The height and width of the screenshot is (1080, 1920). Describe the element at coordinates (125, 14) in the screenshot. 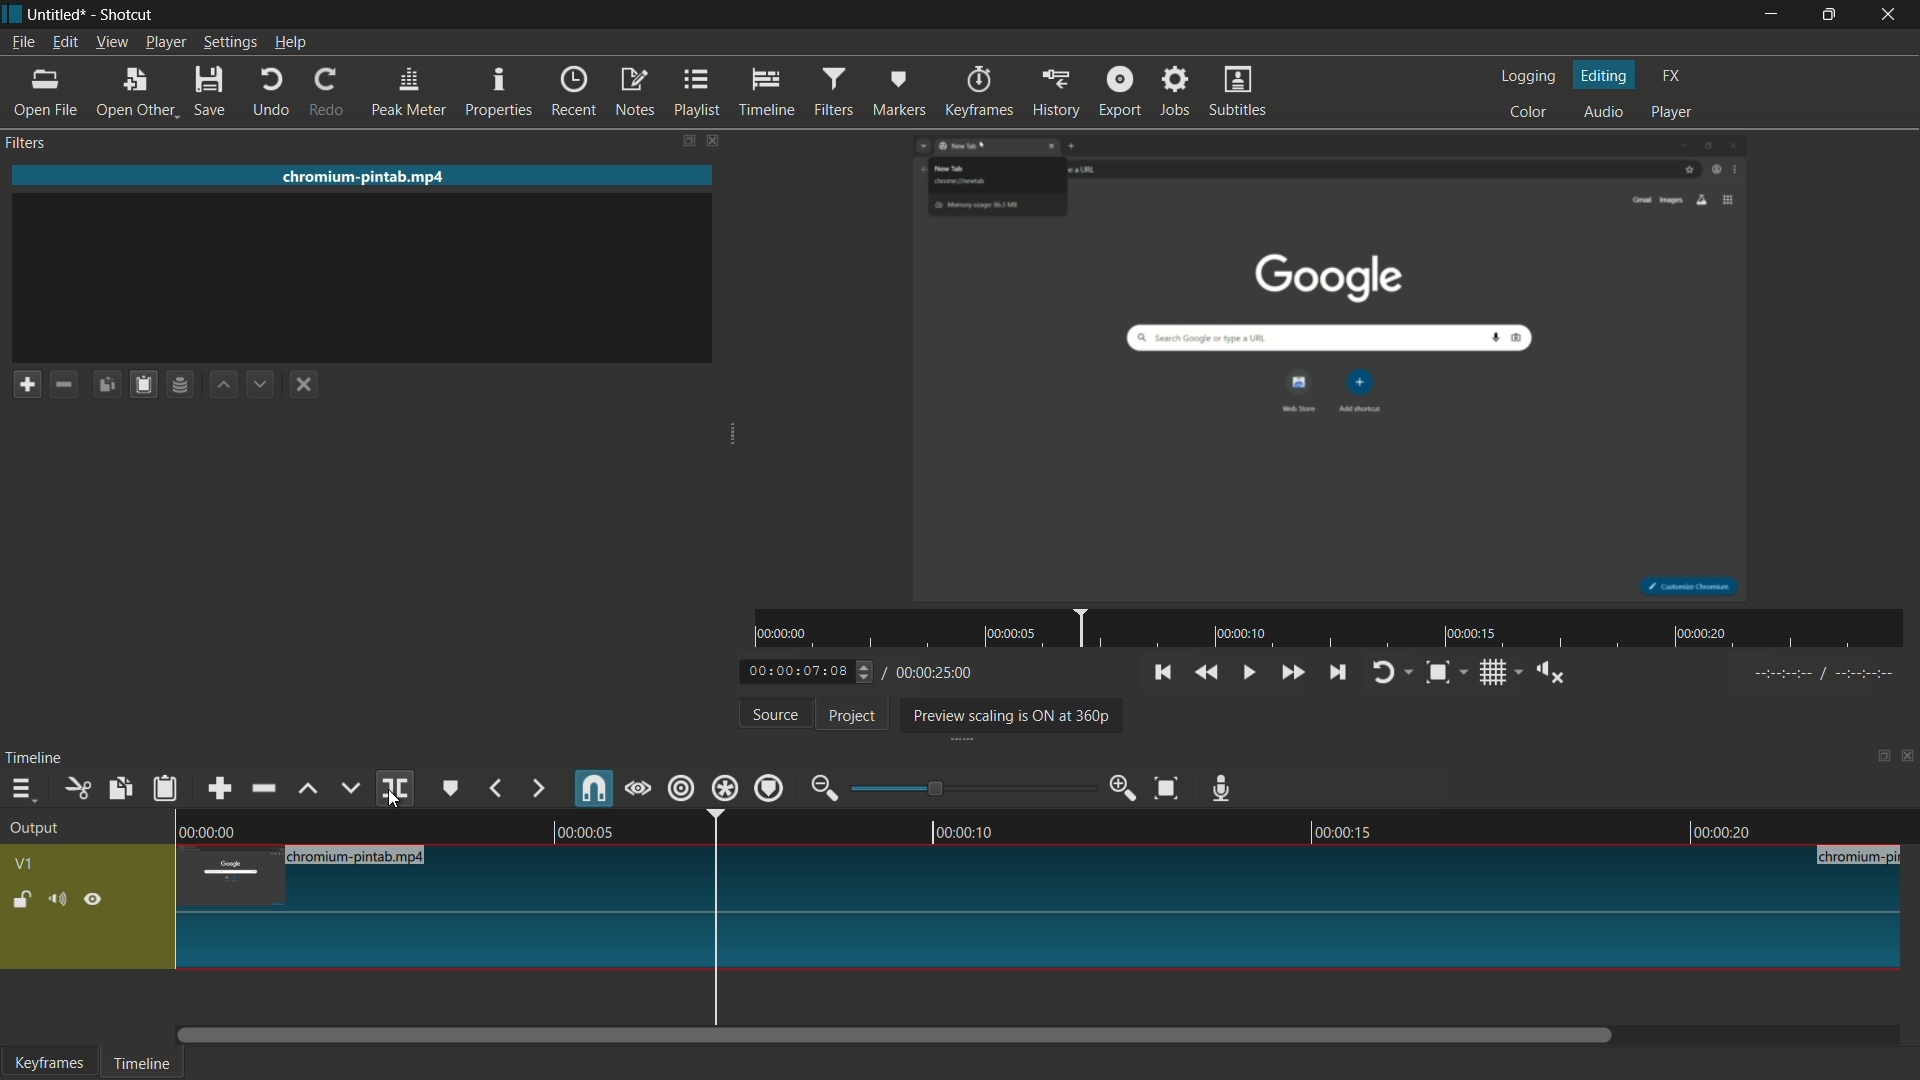

I see `app name` at that location.